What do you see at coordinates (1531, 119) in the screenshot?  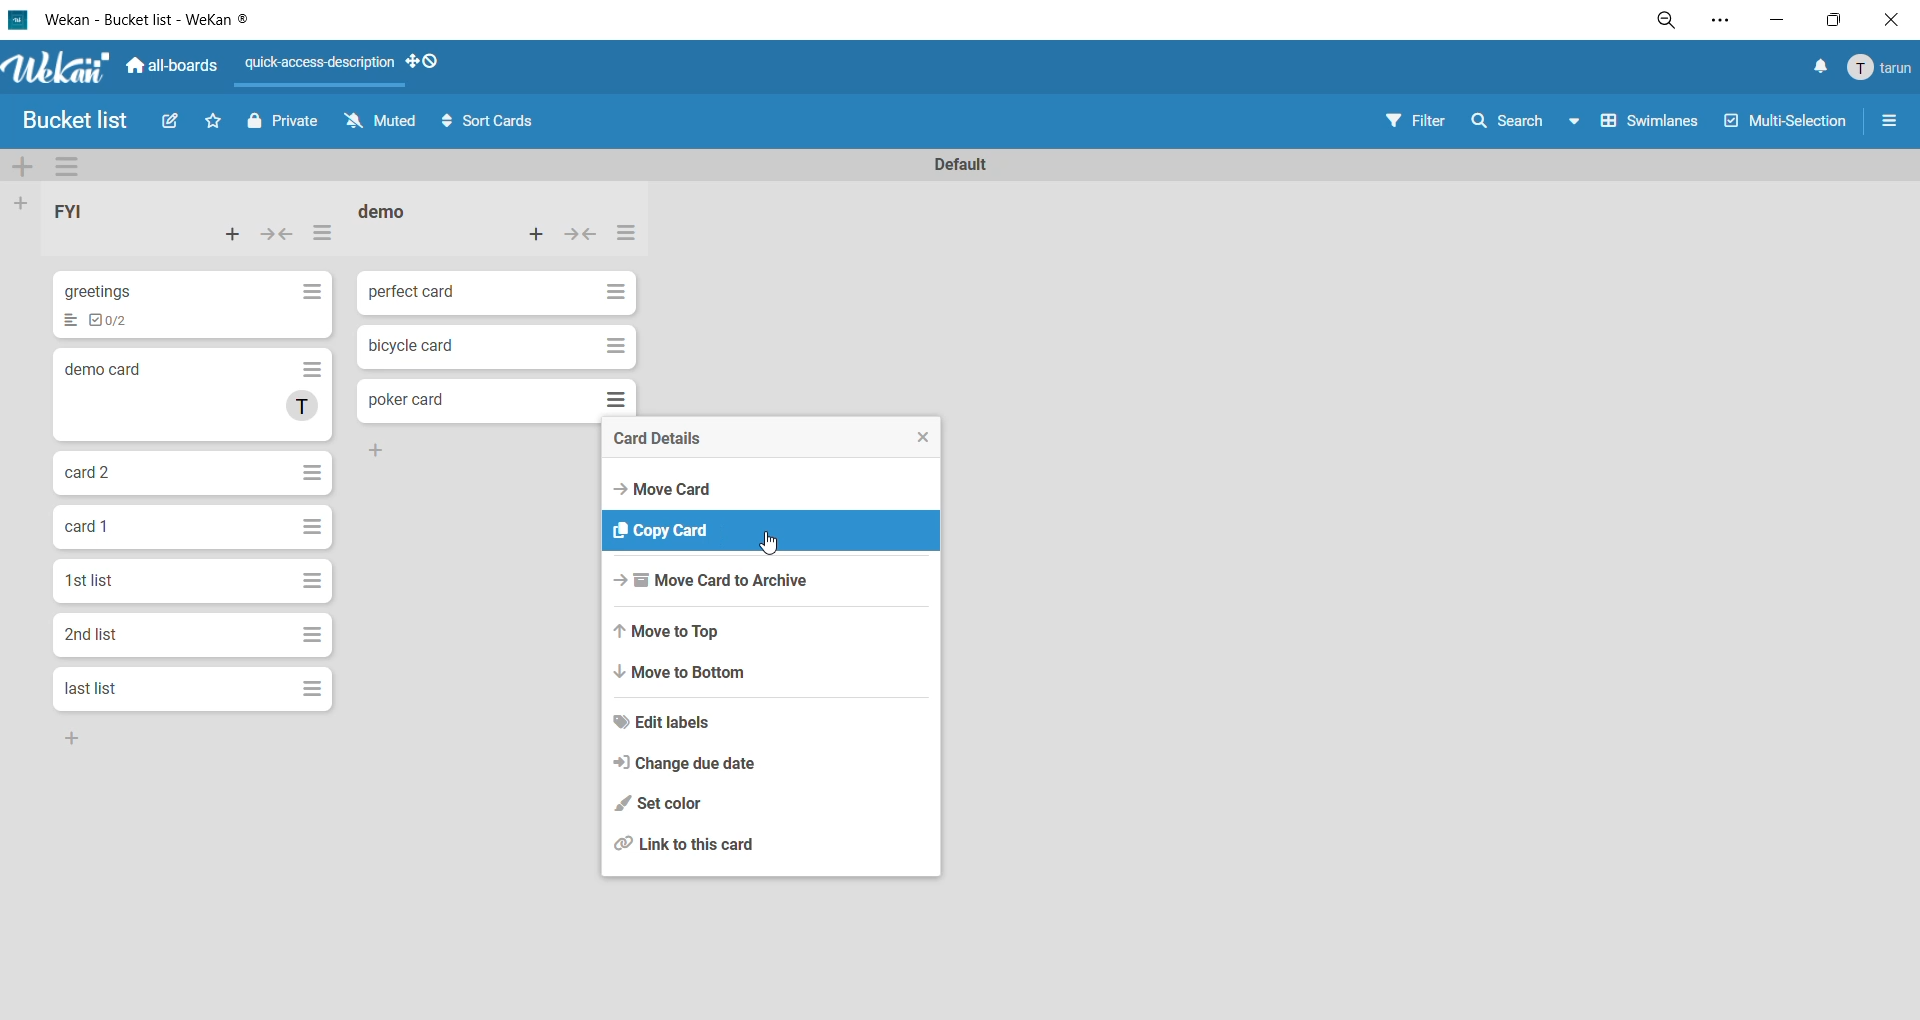 I see `search` at bounding box center [1531, 119].